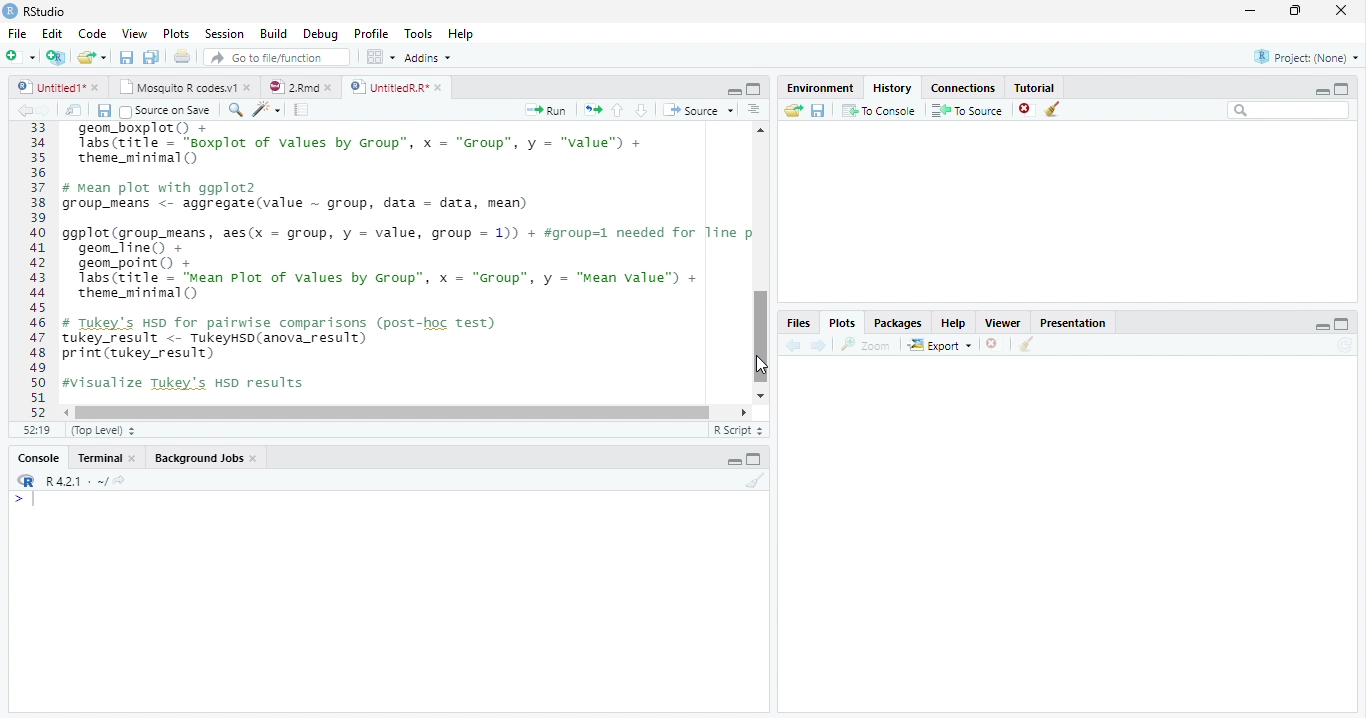 The width and height of the screenshot is (1366, 718). Describe the element at coordinates (1024, 345) in the screenshot. I see `Clear Console` at that location.